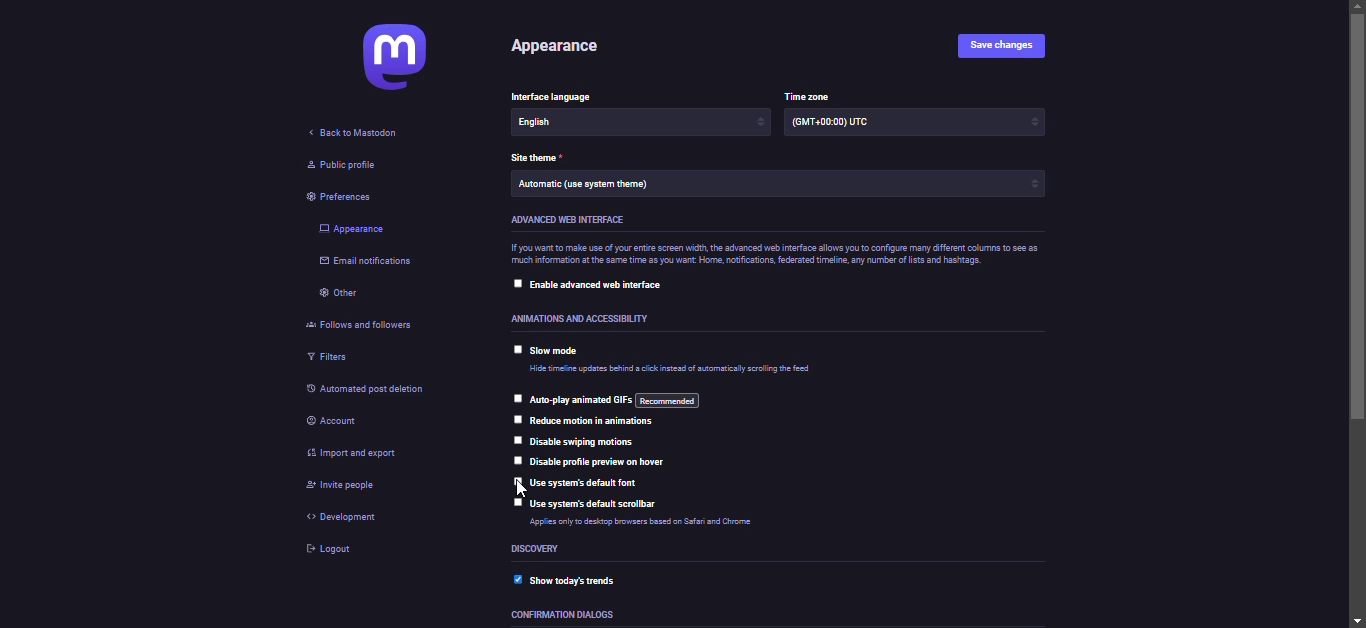 The width and height of the screenshot is (1366, 628). What do you see at coordinates (335, 554) in the screenshot?
I see `logout` at bounding box center [335, 554].